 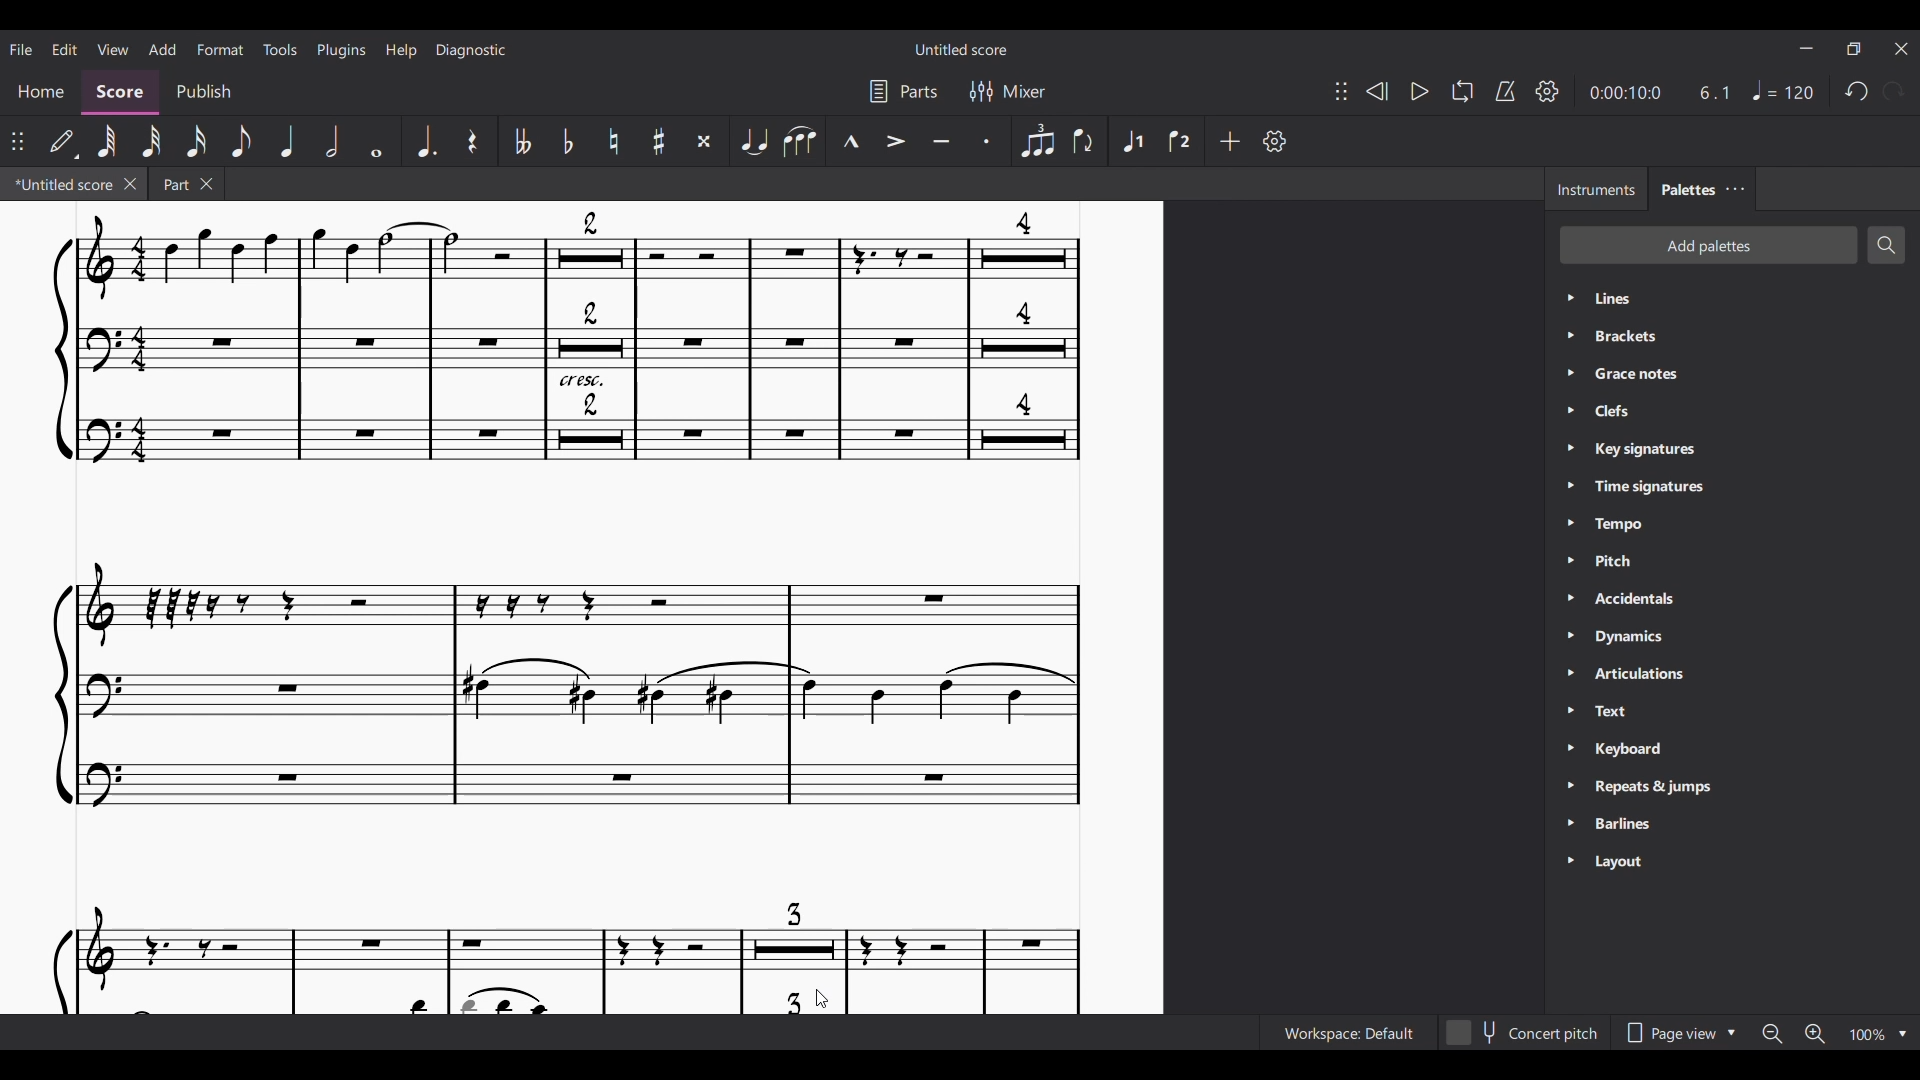 What do you see at coordinates (1348, 1033) in the screenshot?
I see `Current workspace setting` at bounding box center [1348, 1033].